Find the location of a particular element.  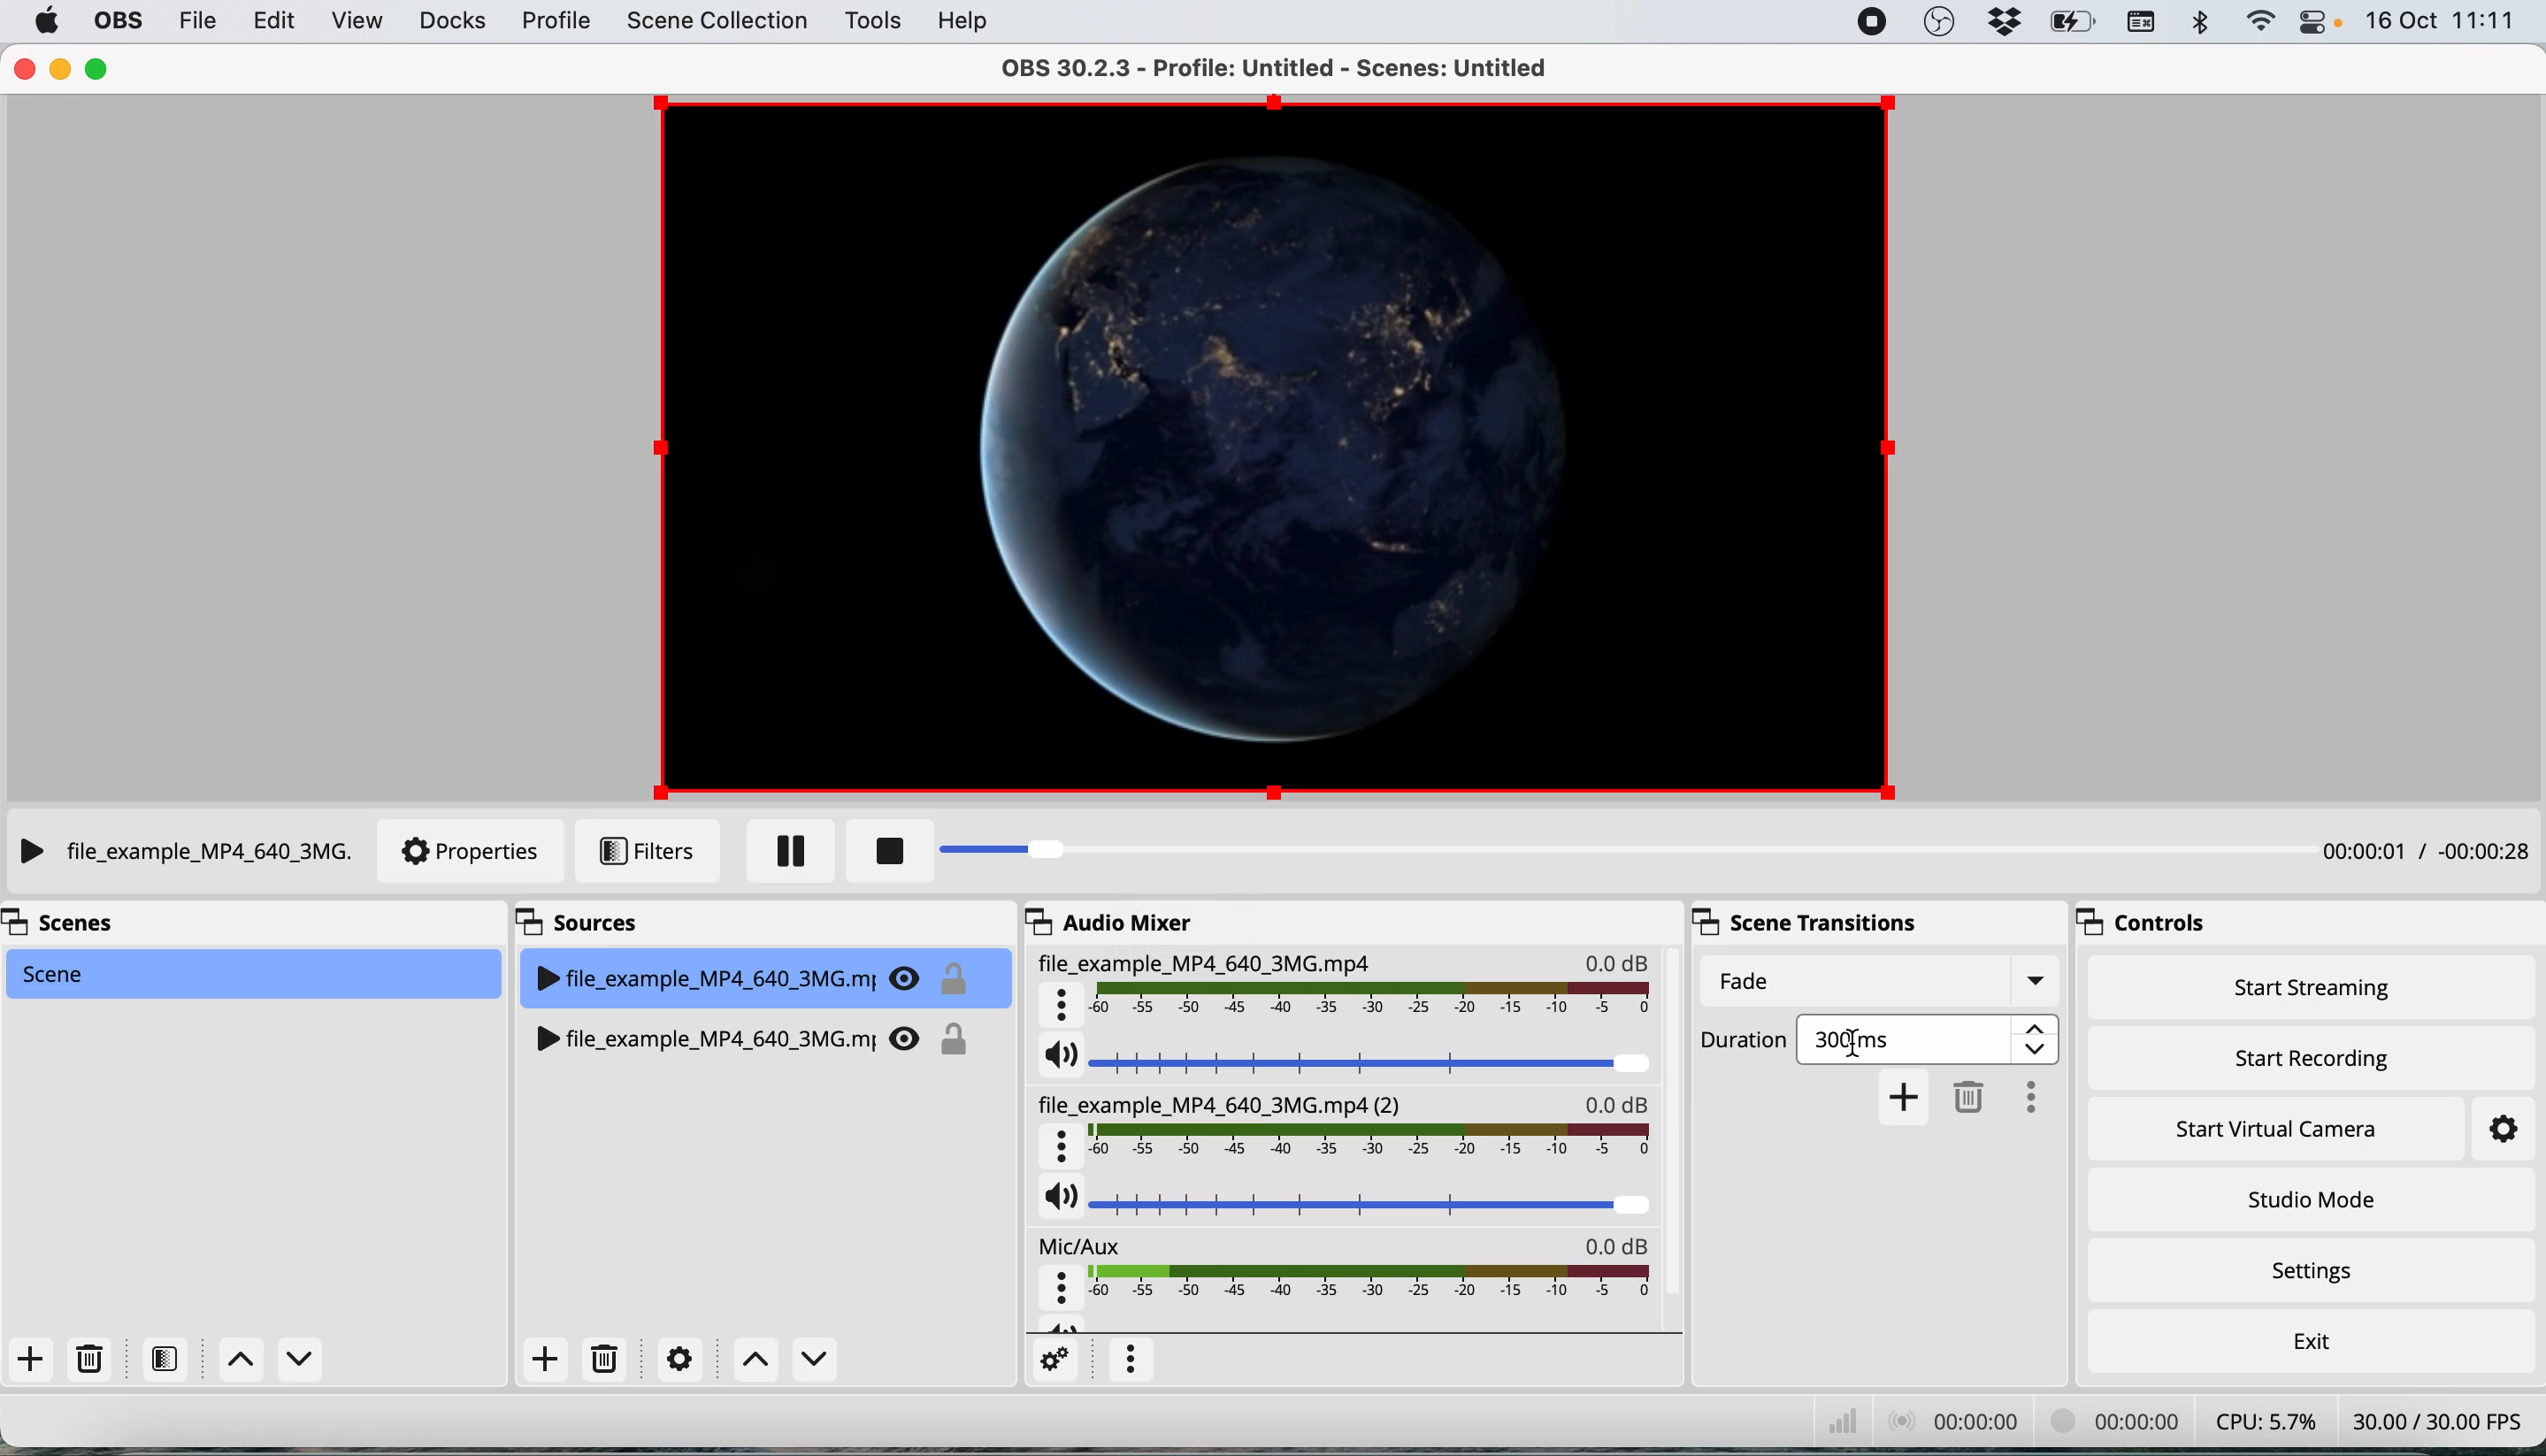

bluetooth is located at coordinates (2204, 28).